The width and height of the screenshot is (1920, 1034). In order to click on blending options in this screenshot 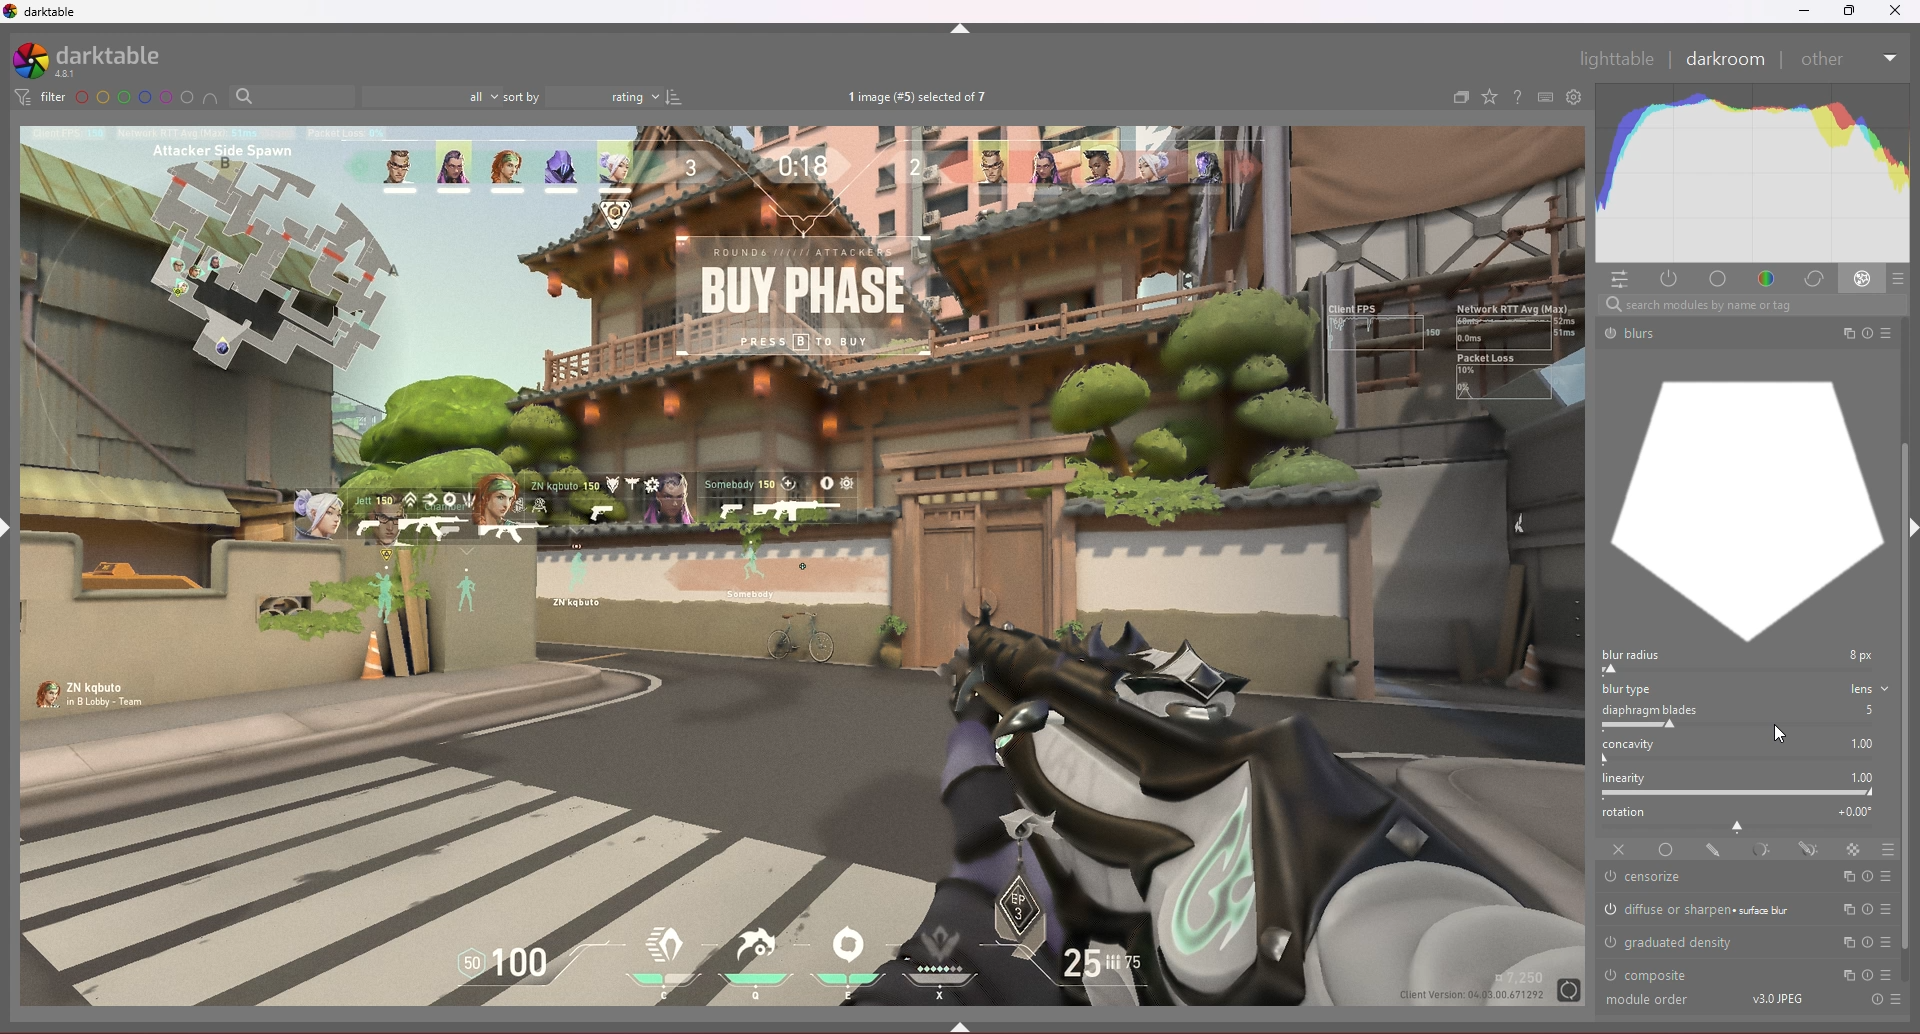, I will do `click(1888, 850)`.